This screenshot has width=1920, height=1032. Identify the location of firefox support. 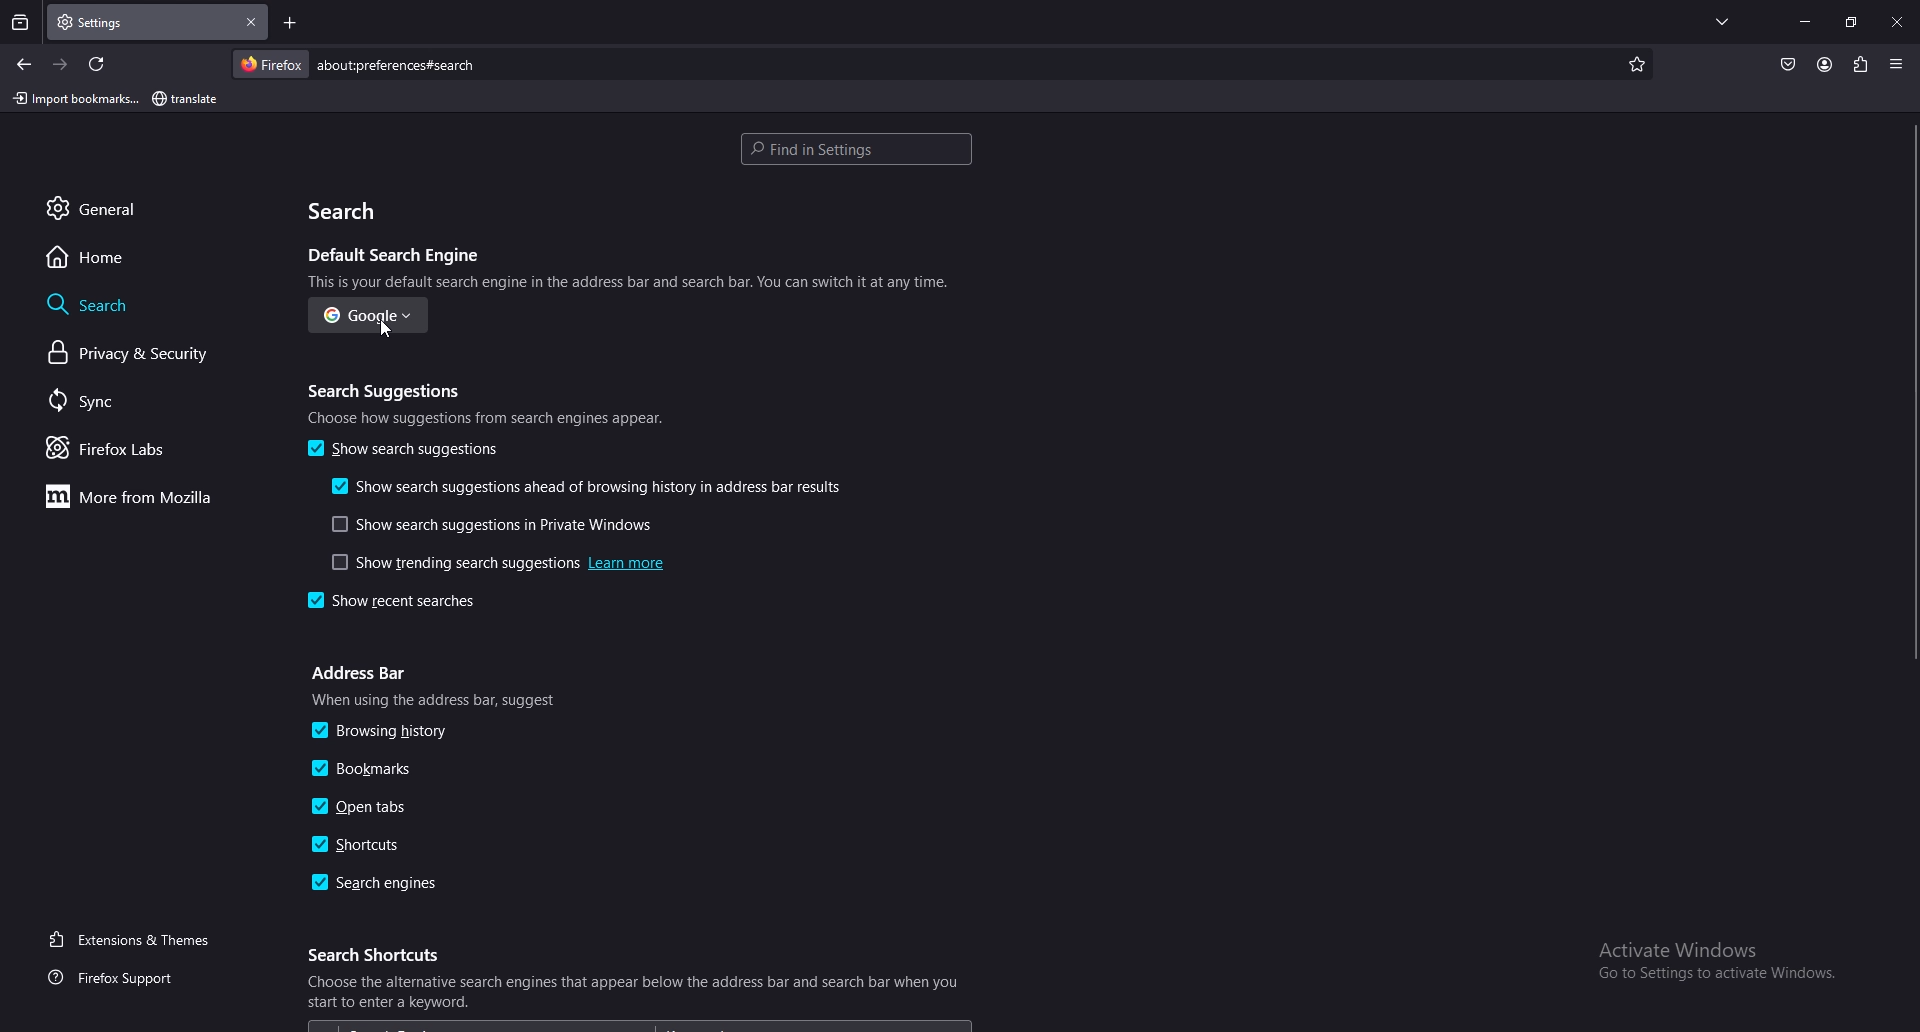
(131, 977).